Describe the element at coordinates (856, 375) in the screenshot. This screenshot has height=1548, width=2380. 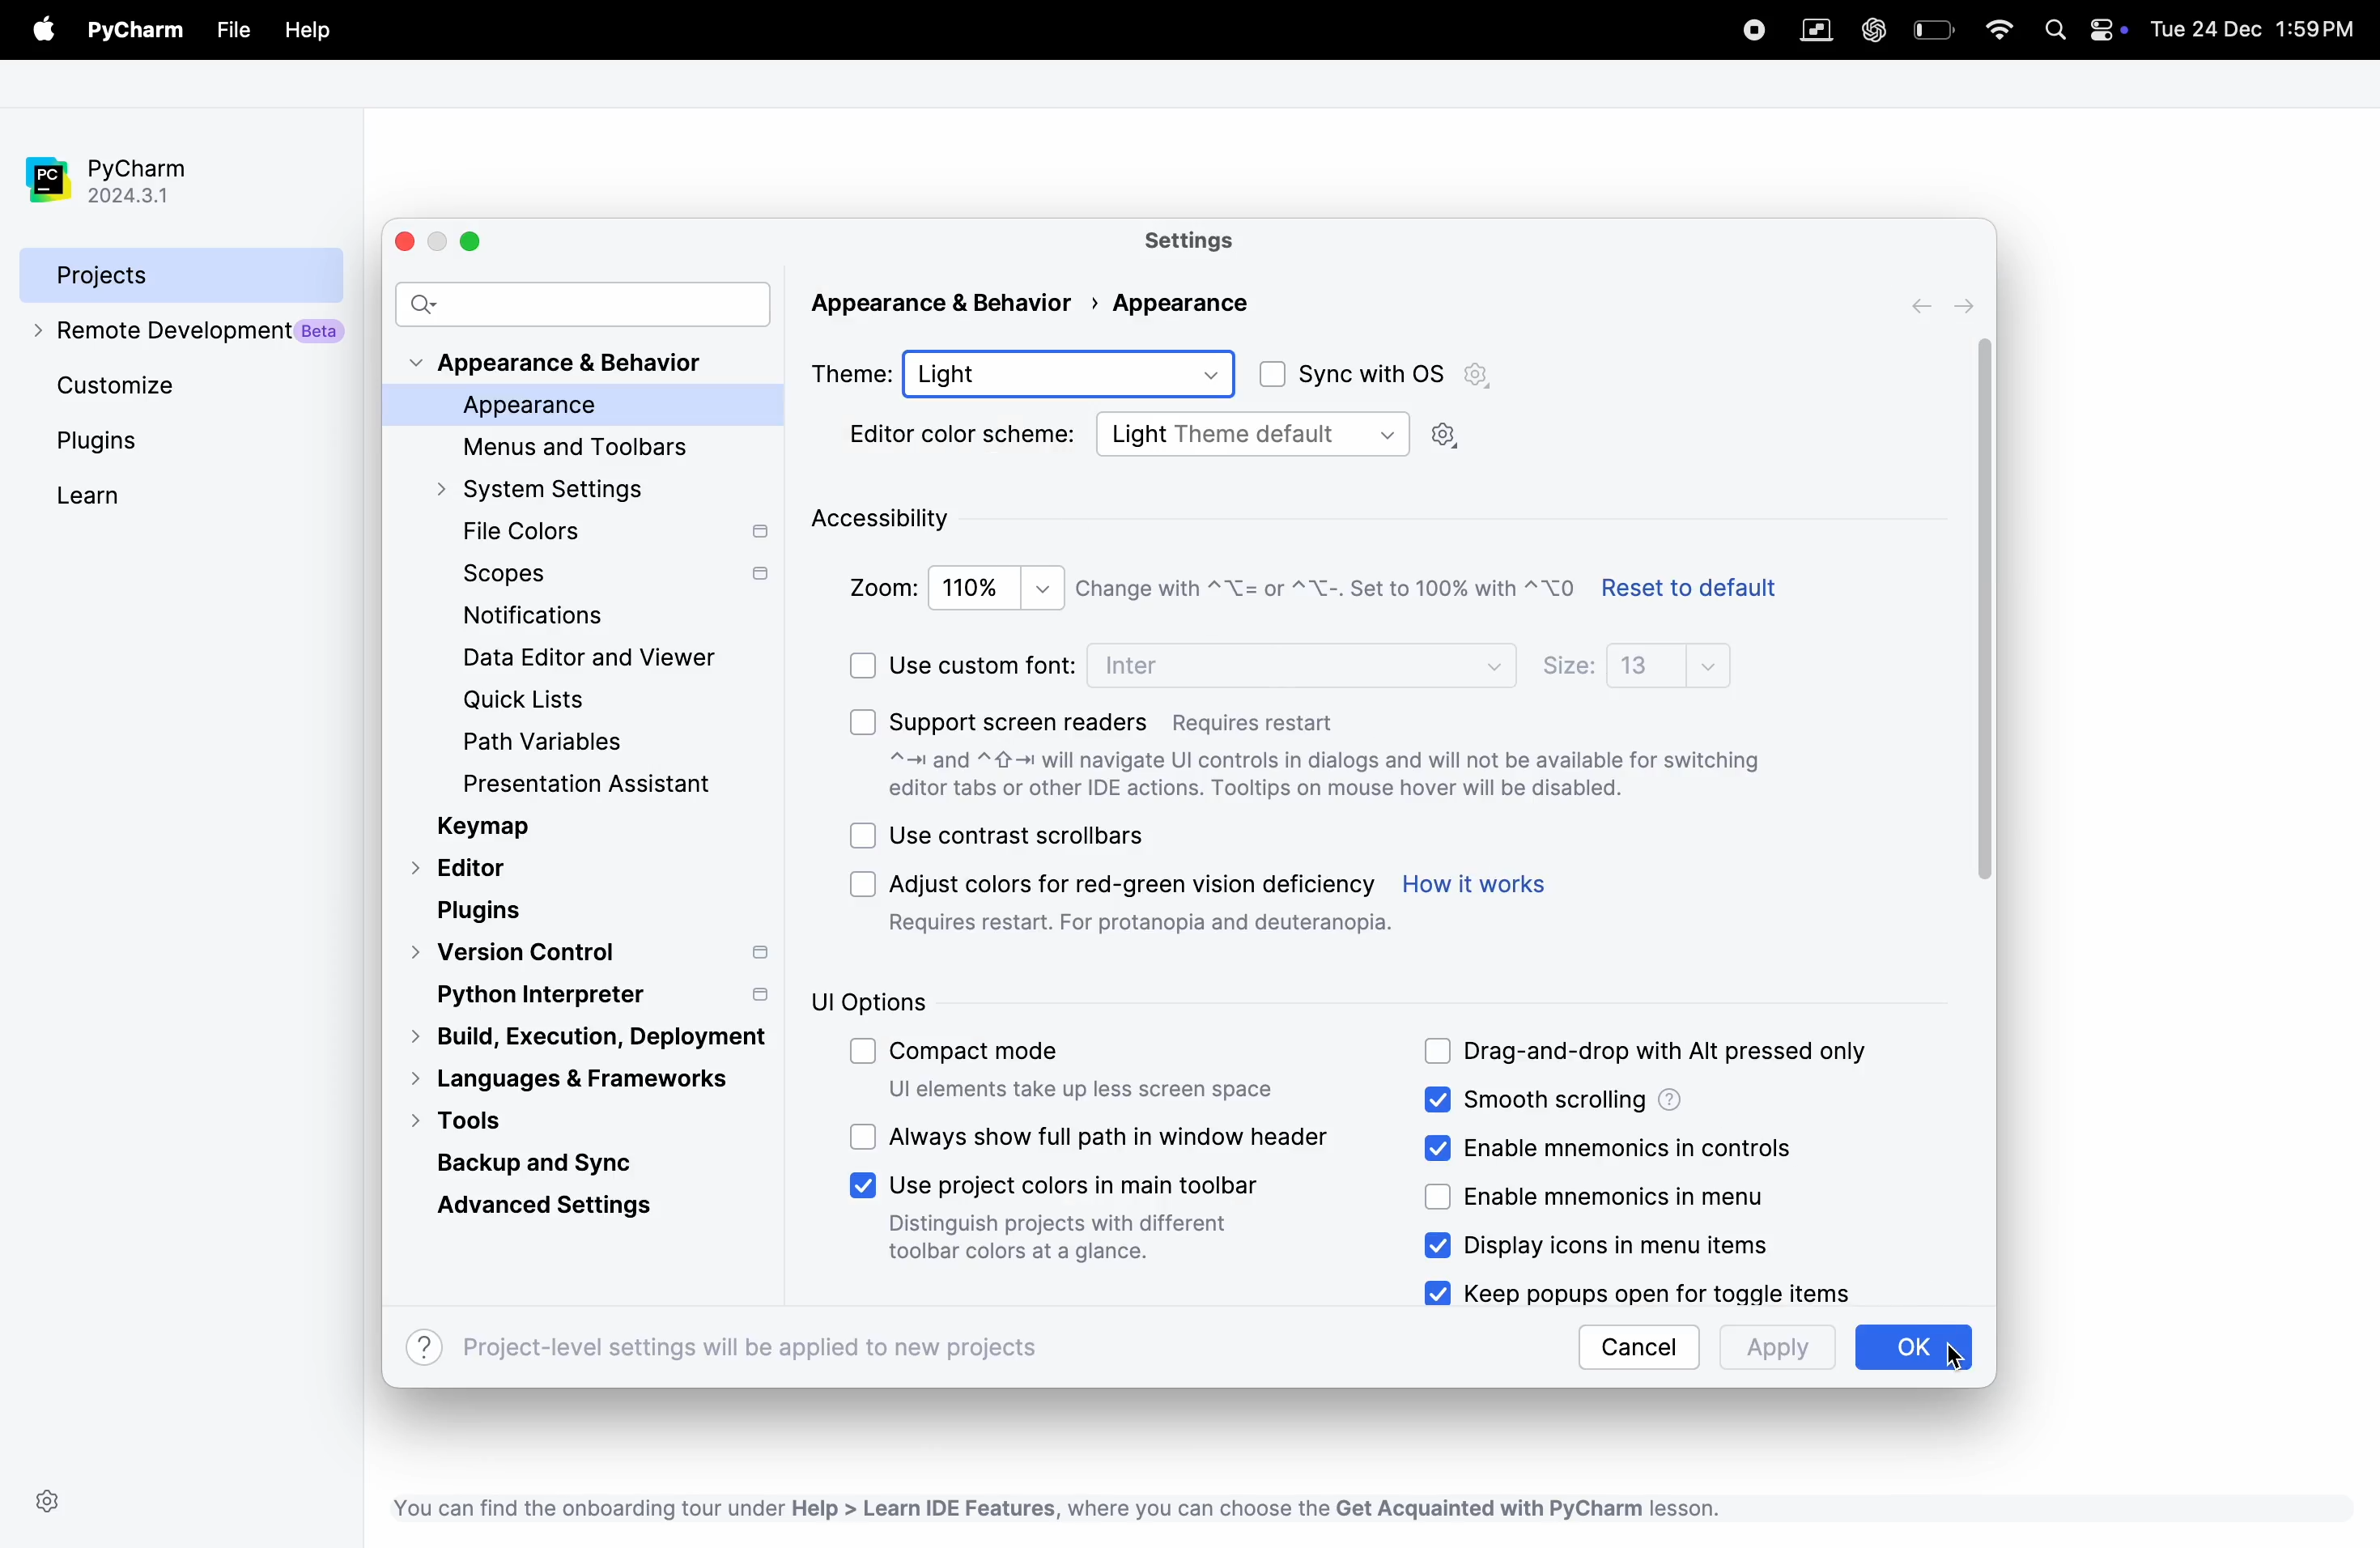
I see `theme` at that location.